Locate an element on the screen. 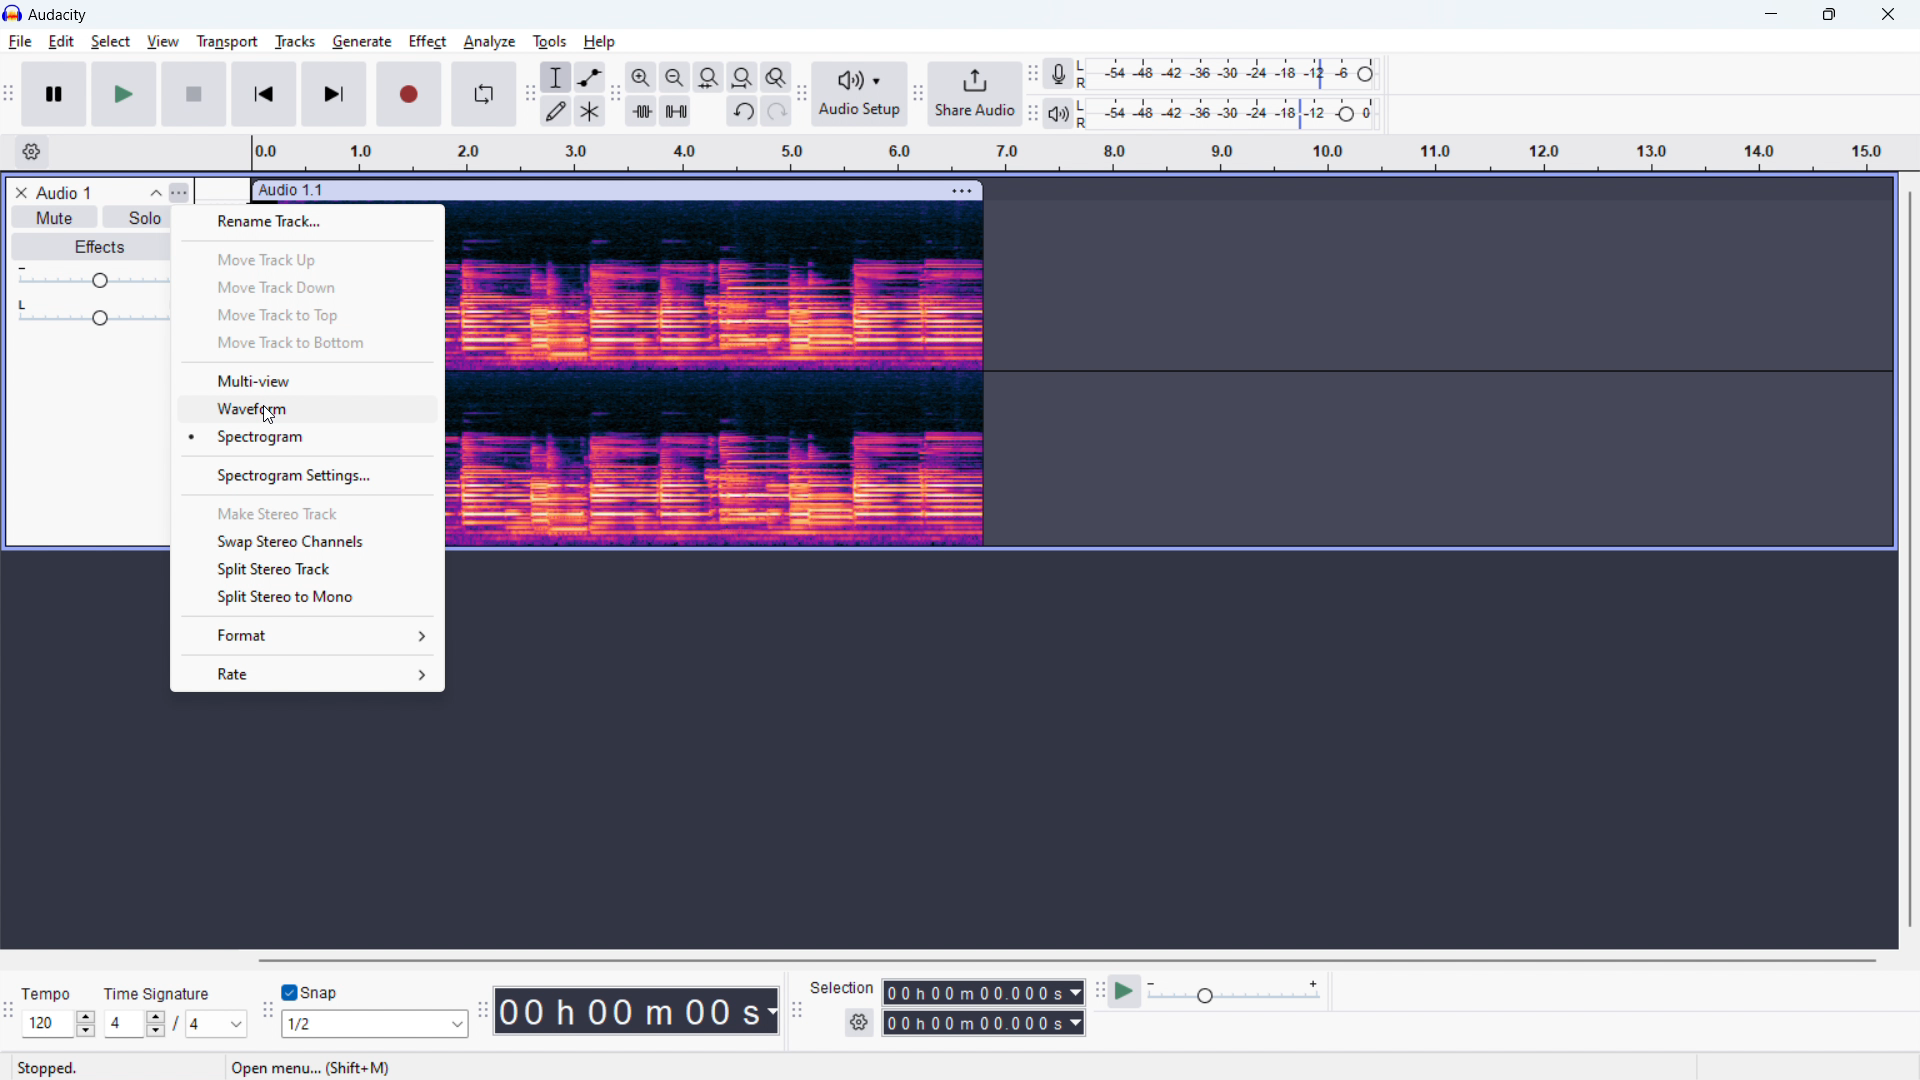 Image resolution: width=1920 pixels, height=1080 pixels. timeline is located at coordinates (1072, 152).